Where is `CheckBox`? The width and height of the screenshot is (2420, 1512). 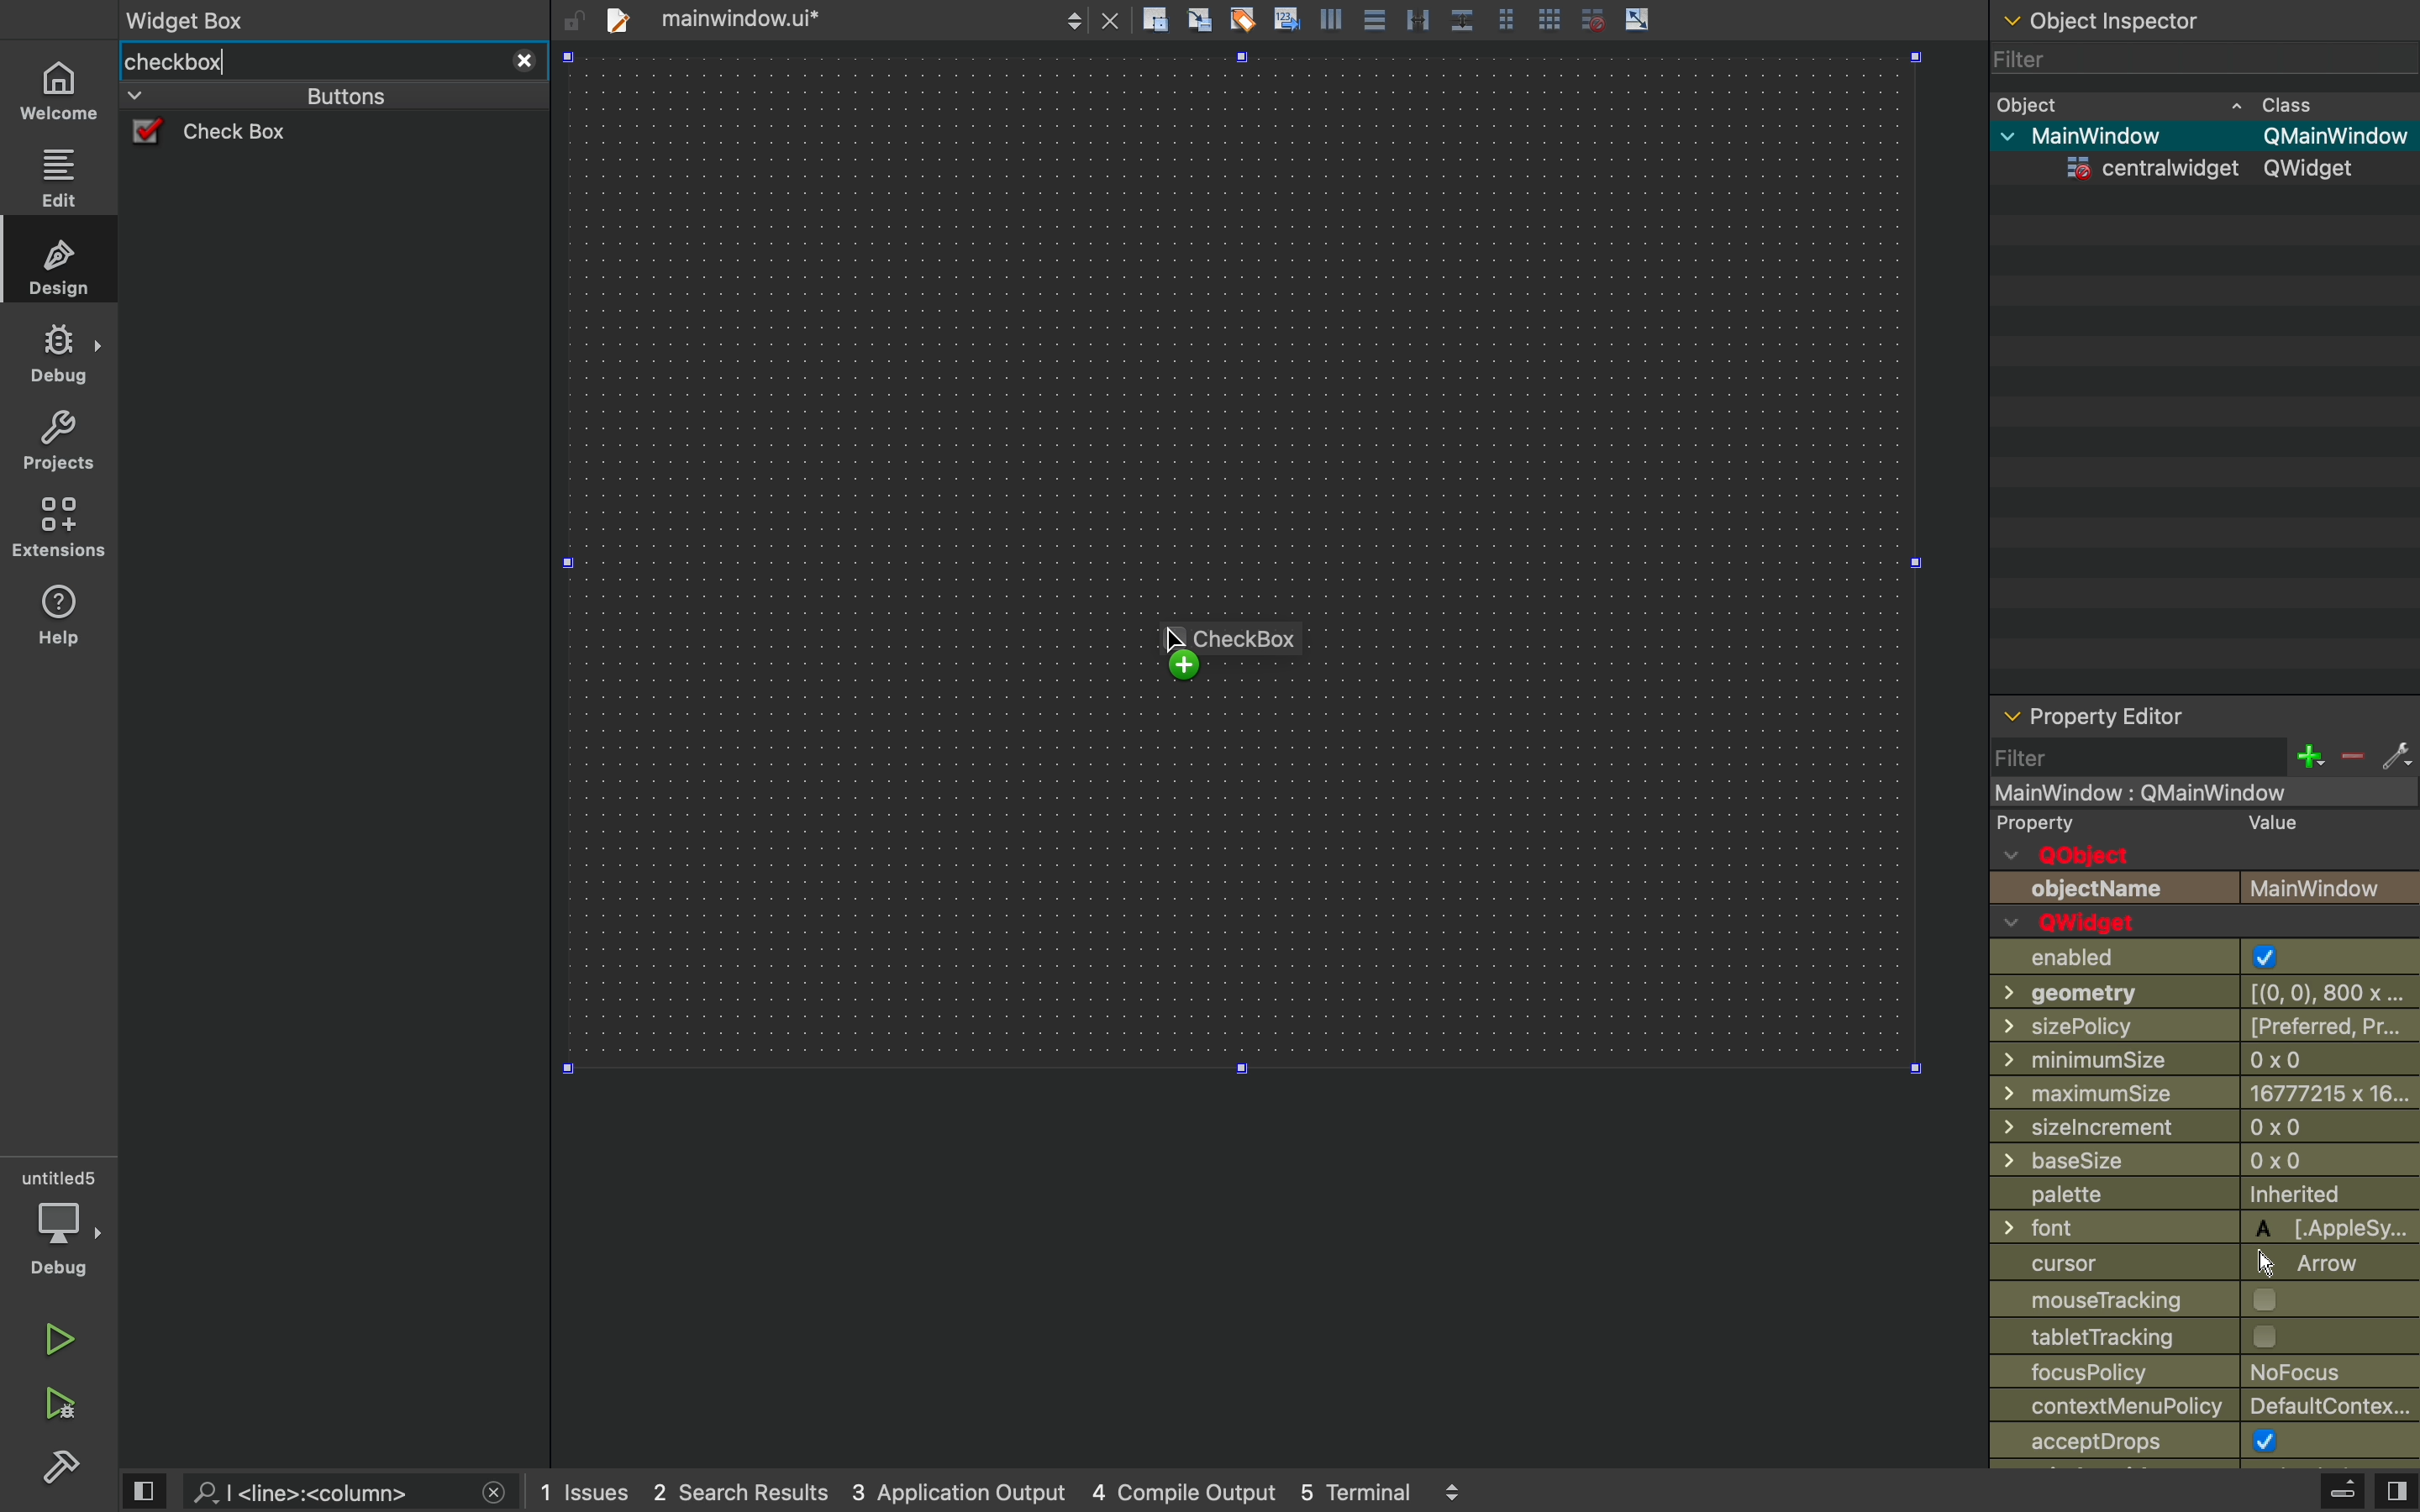
CheckBox is located at coordinates (1250, 638).